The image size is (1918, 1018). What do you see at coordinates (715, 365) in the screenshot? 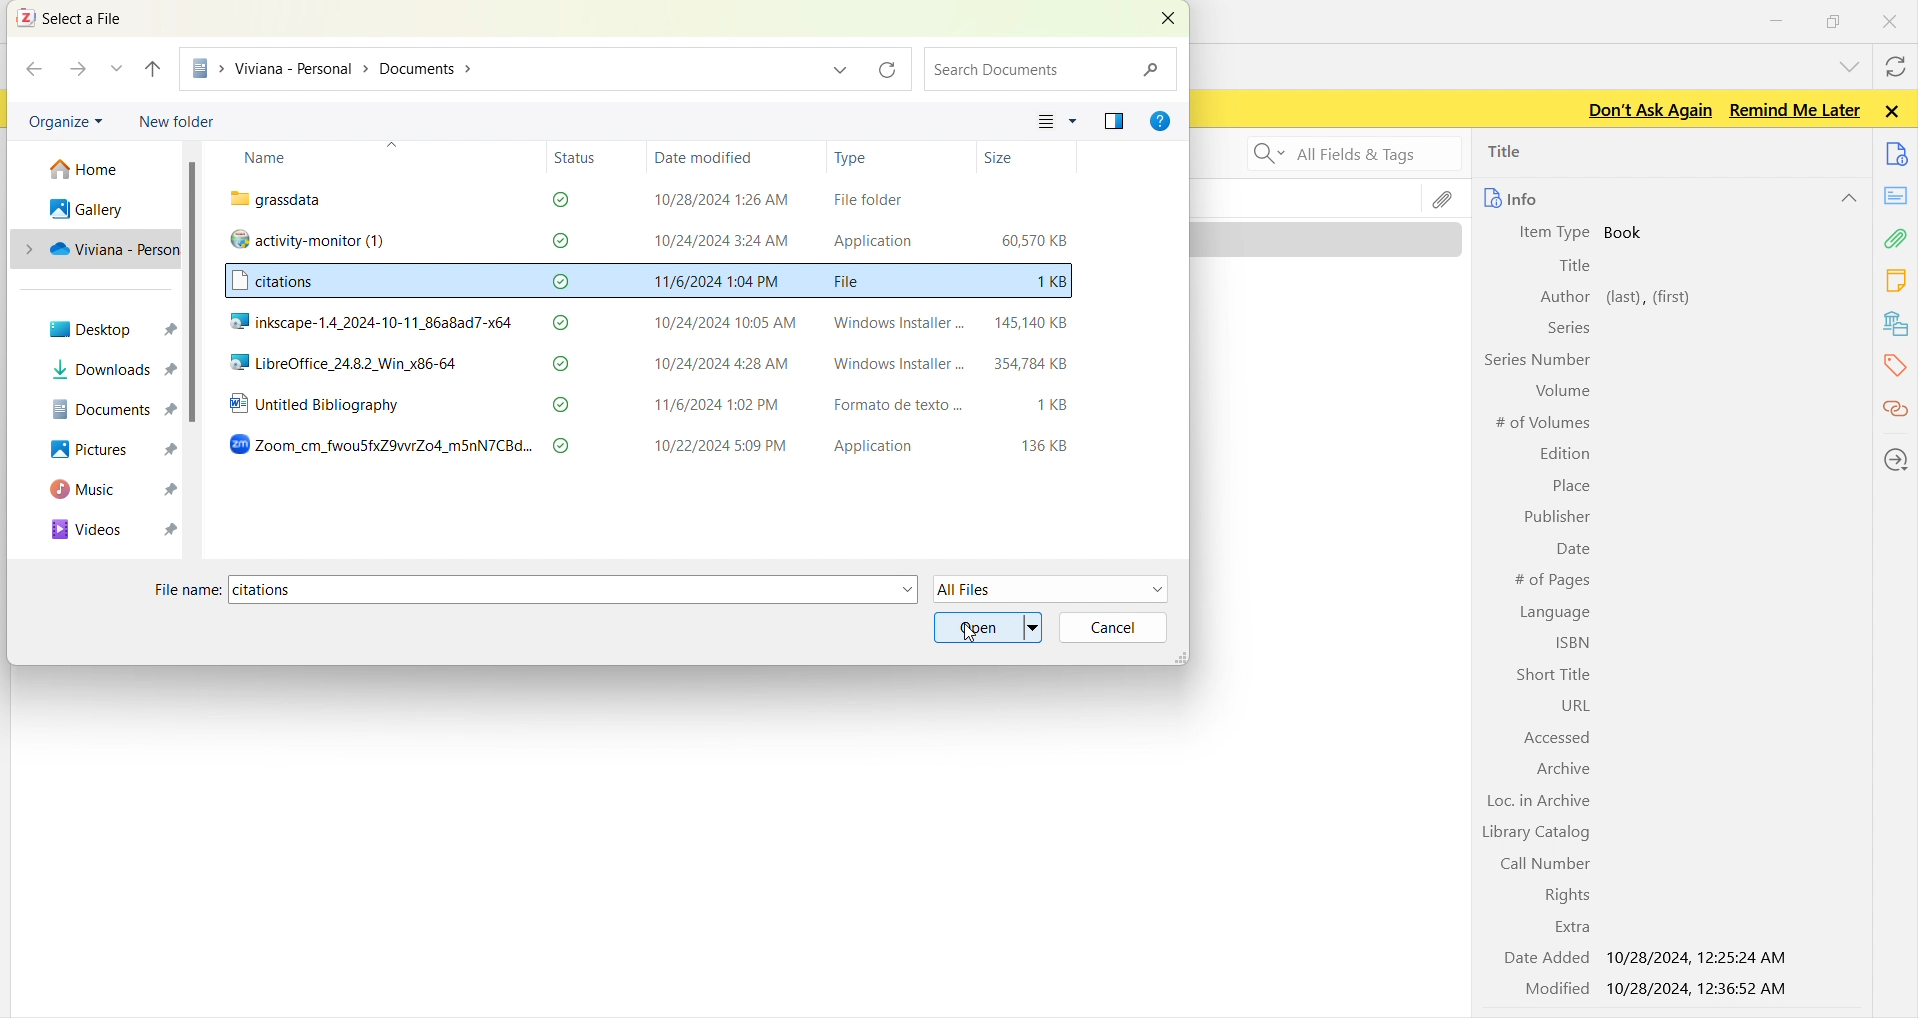
I see `10/24/2024 4:28 AM` at bounding box center [715, 365].